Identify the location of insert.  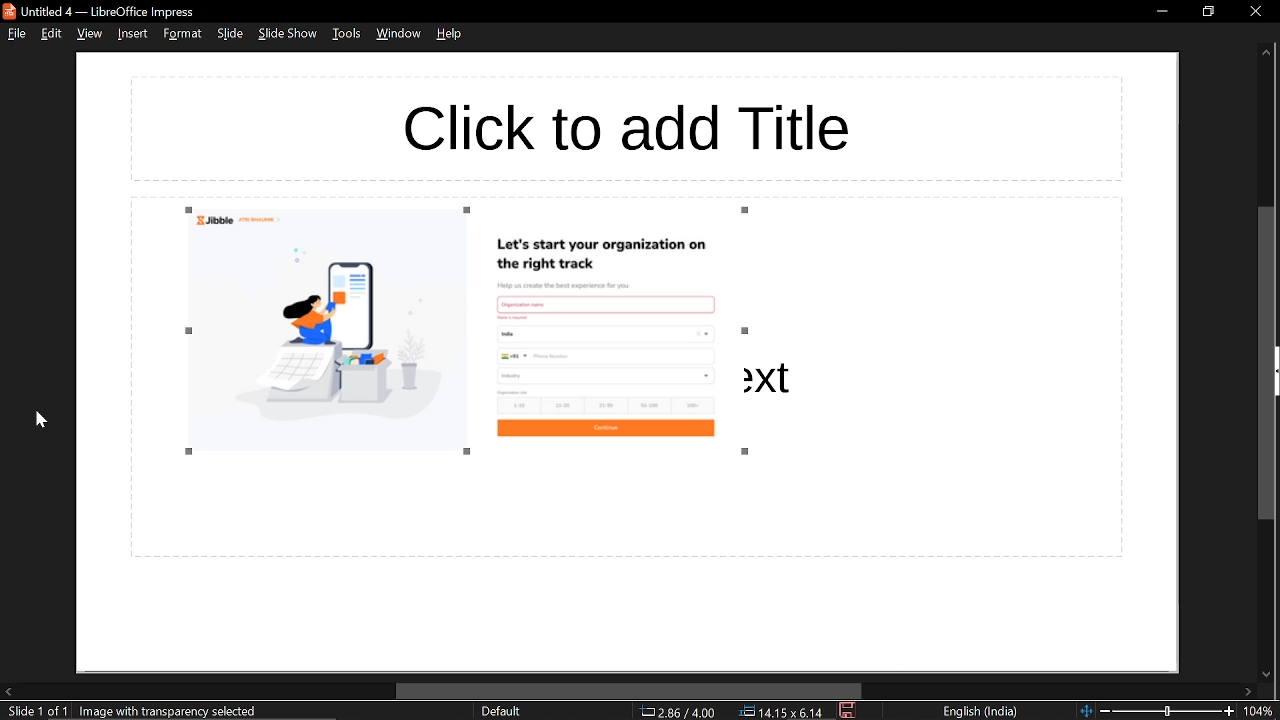
(130, 33).